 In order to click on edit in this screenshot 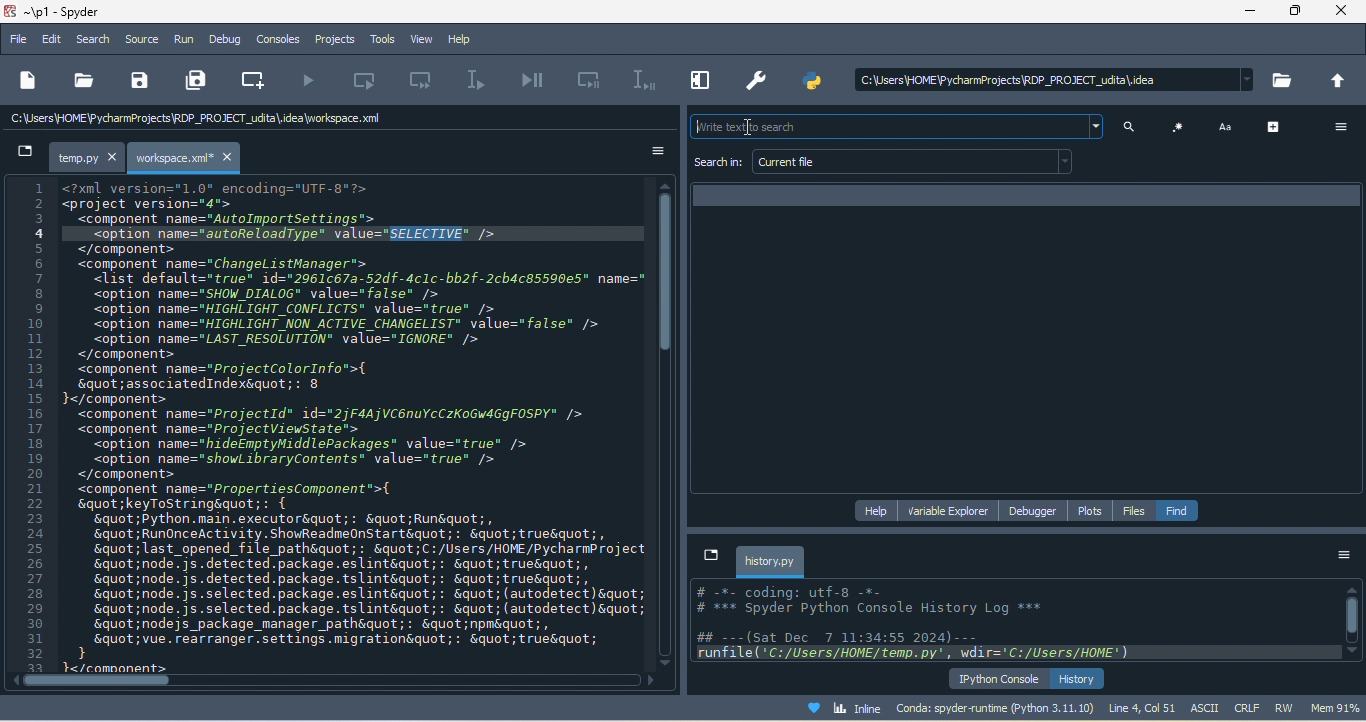, I will do `click(53, 39)`.